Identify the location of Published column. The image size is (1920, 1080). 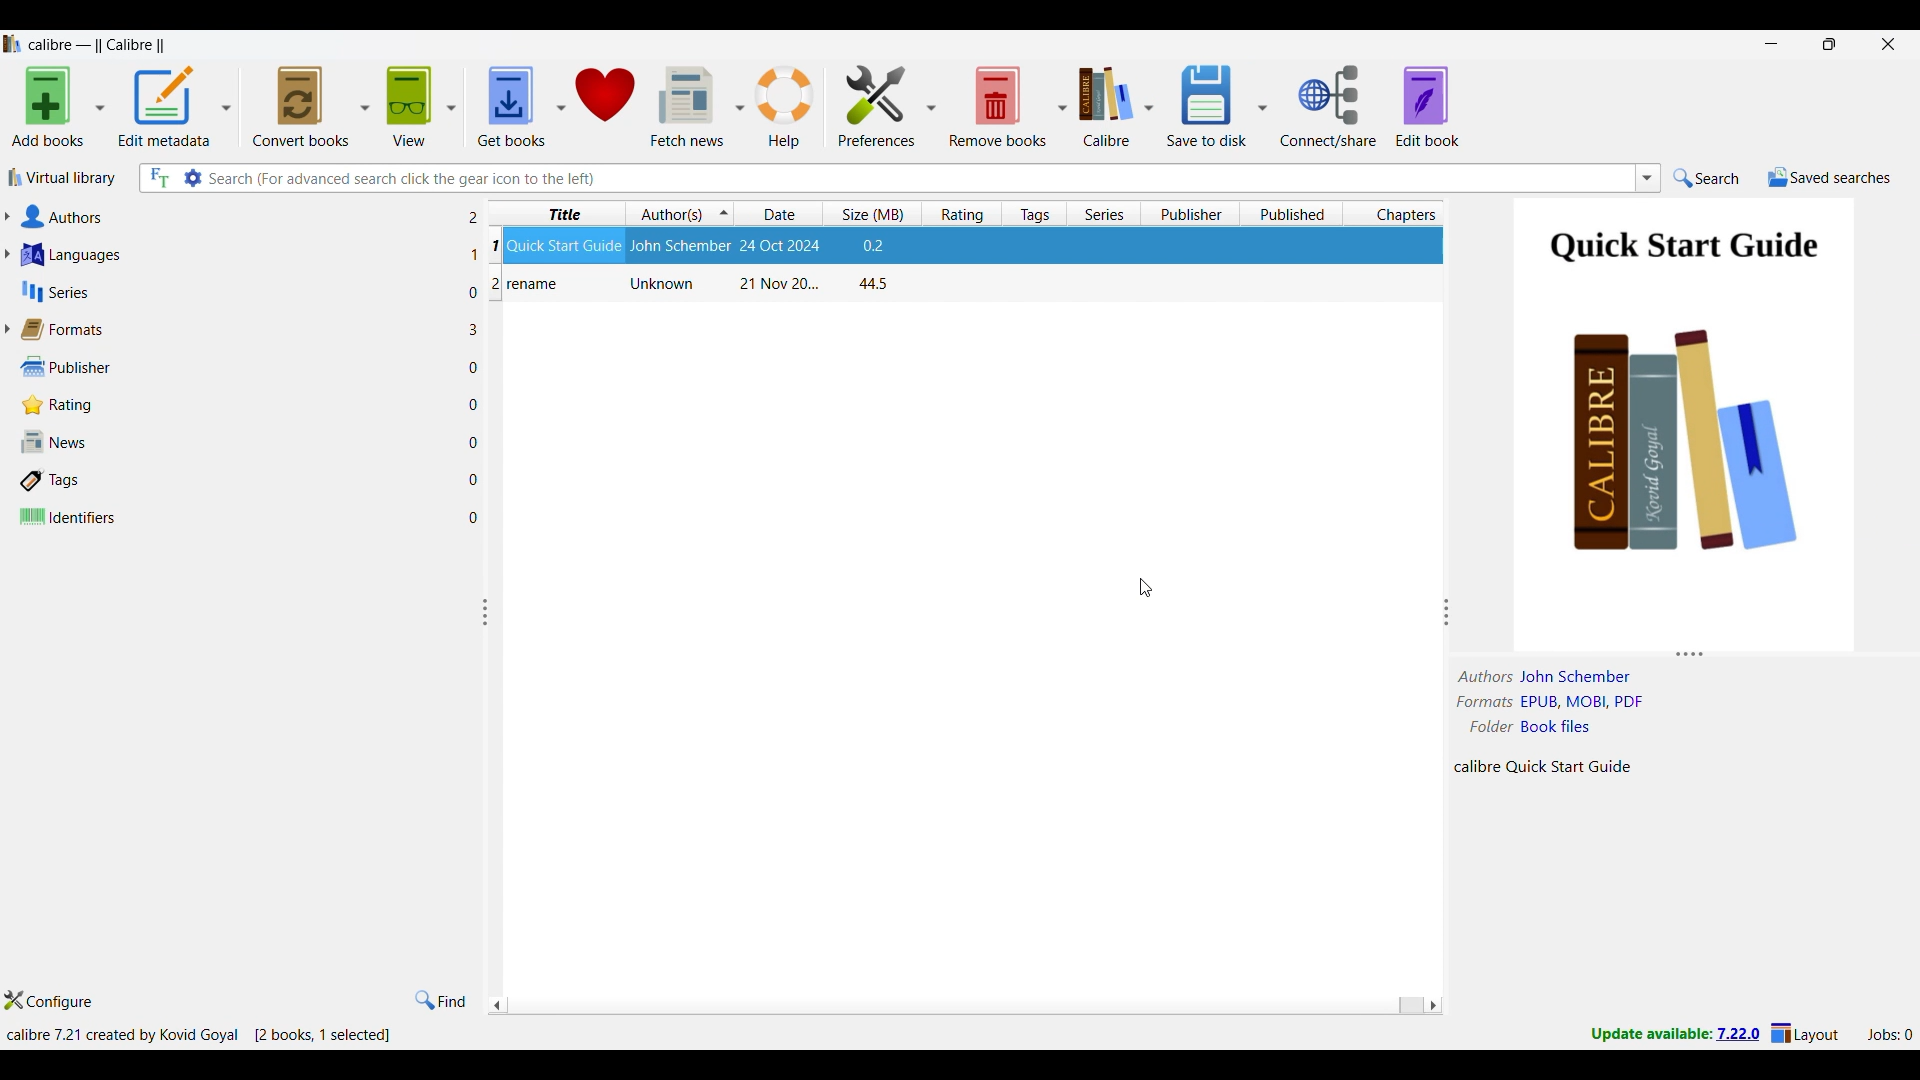
(1291, 213).